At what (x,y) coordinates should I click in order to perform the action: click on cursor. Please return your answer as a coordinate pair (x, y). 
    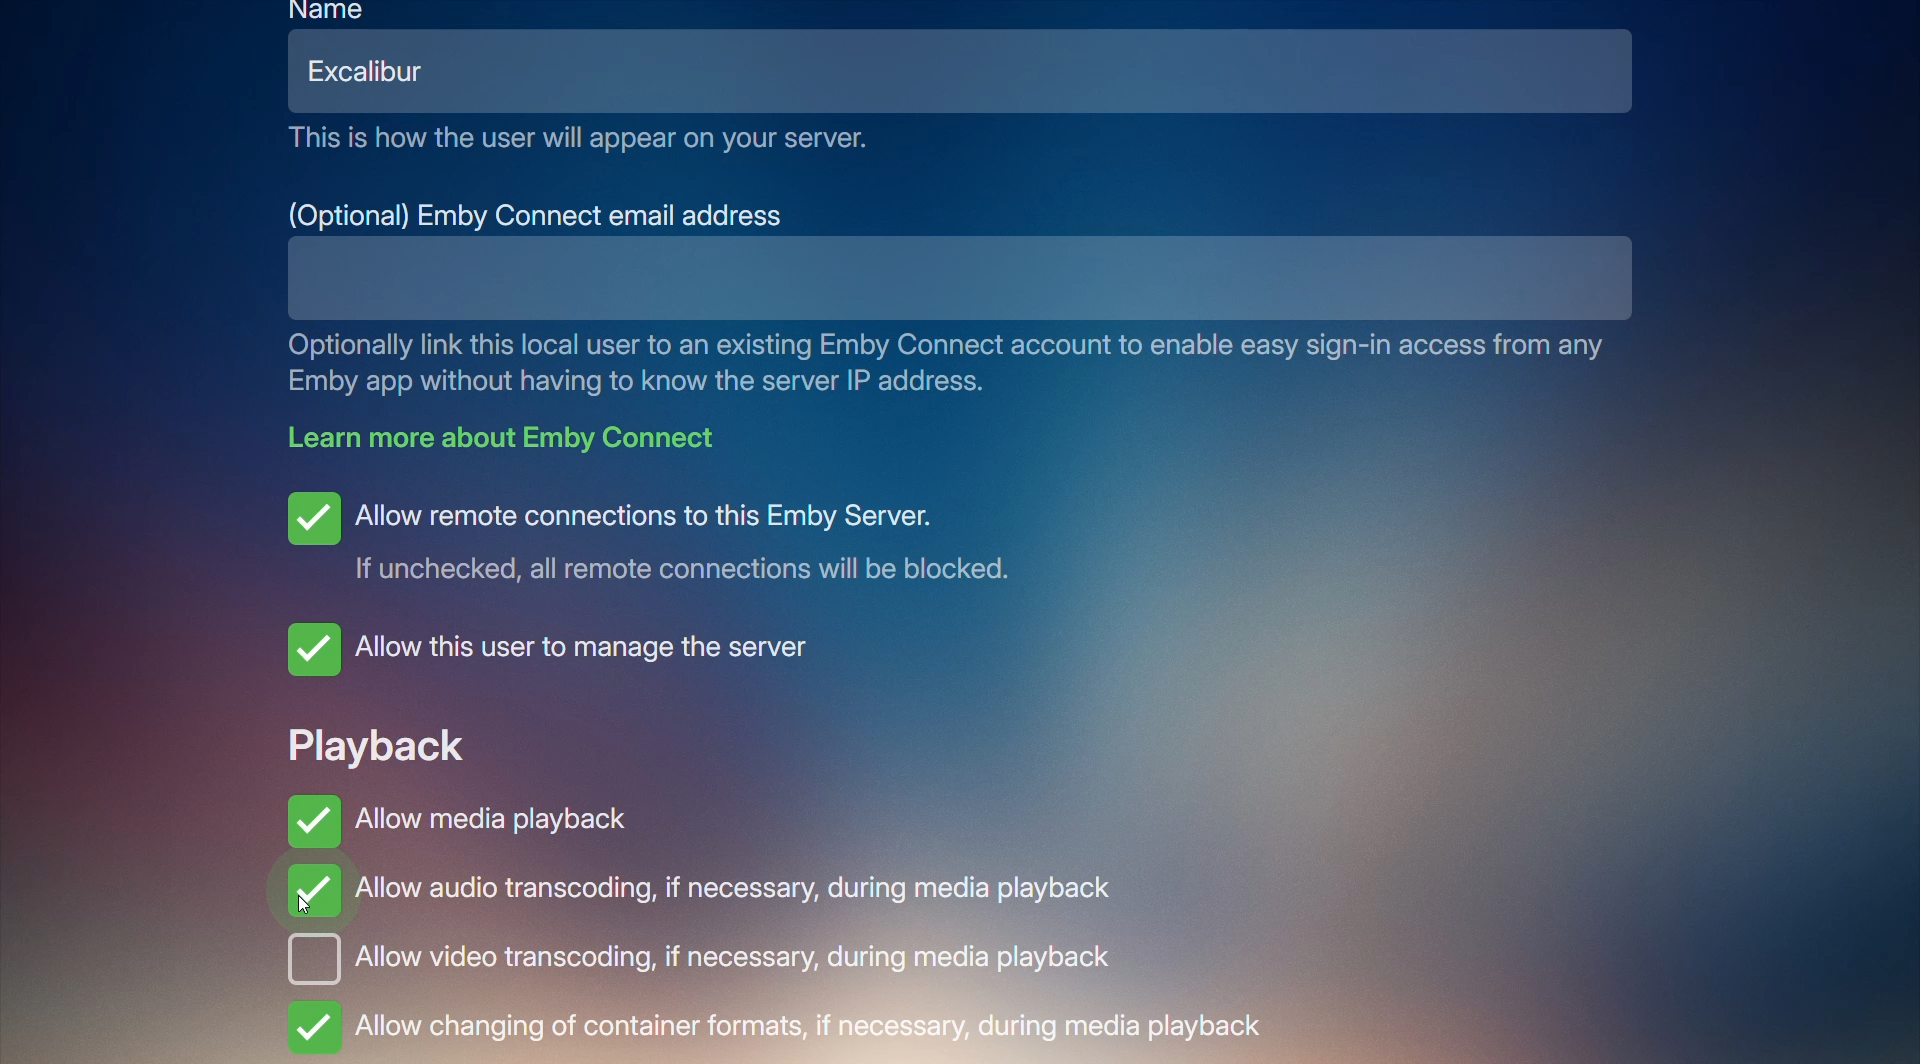
    Looking at the image, I should click on (308, 909).